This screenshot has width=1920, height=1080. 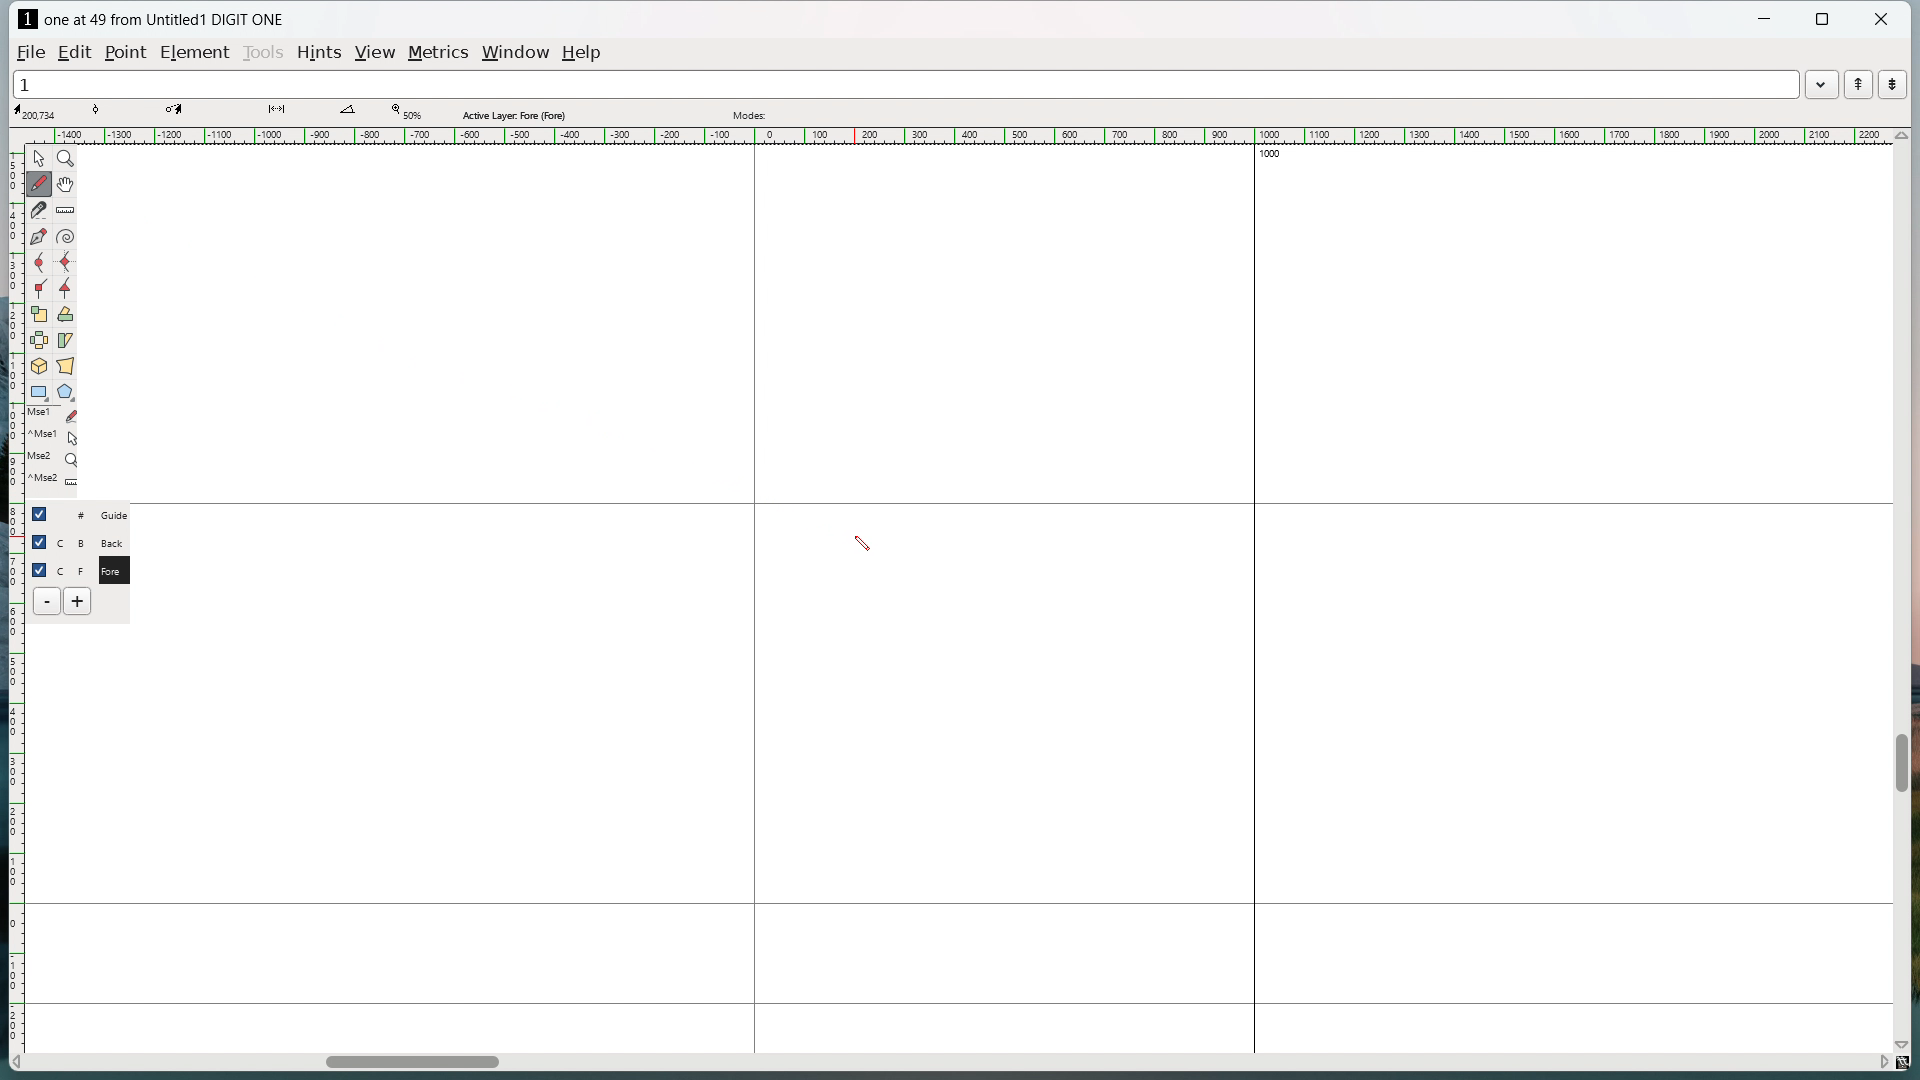 I want to click on maximize, so click(x=1824, y=20).